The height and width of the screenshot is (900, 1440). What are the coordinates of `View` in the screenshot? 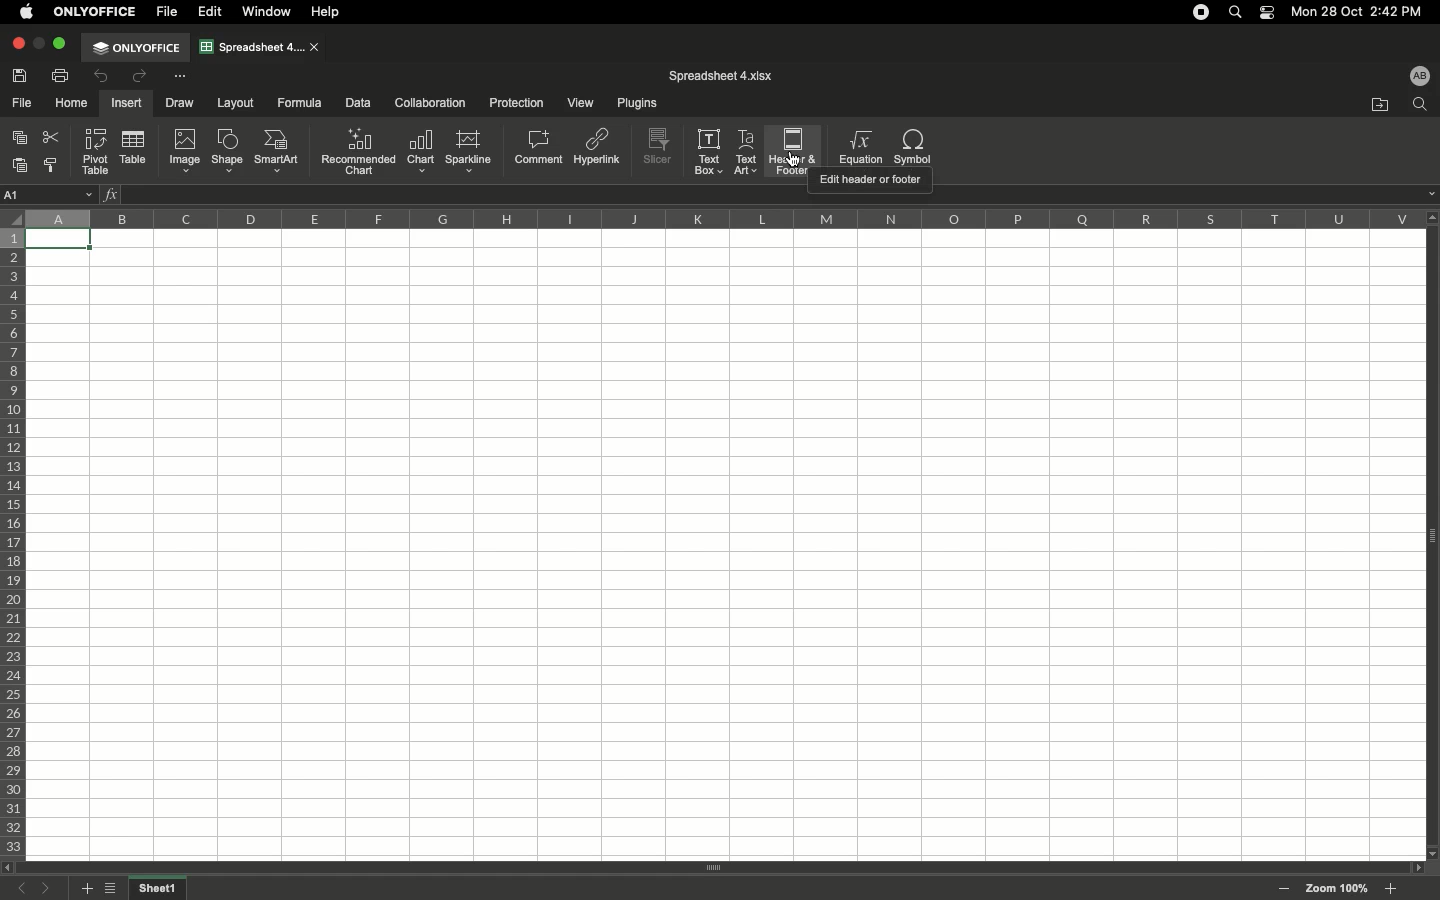 It's located at (579, 104).